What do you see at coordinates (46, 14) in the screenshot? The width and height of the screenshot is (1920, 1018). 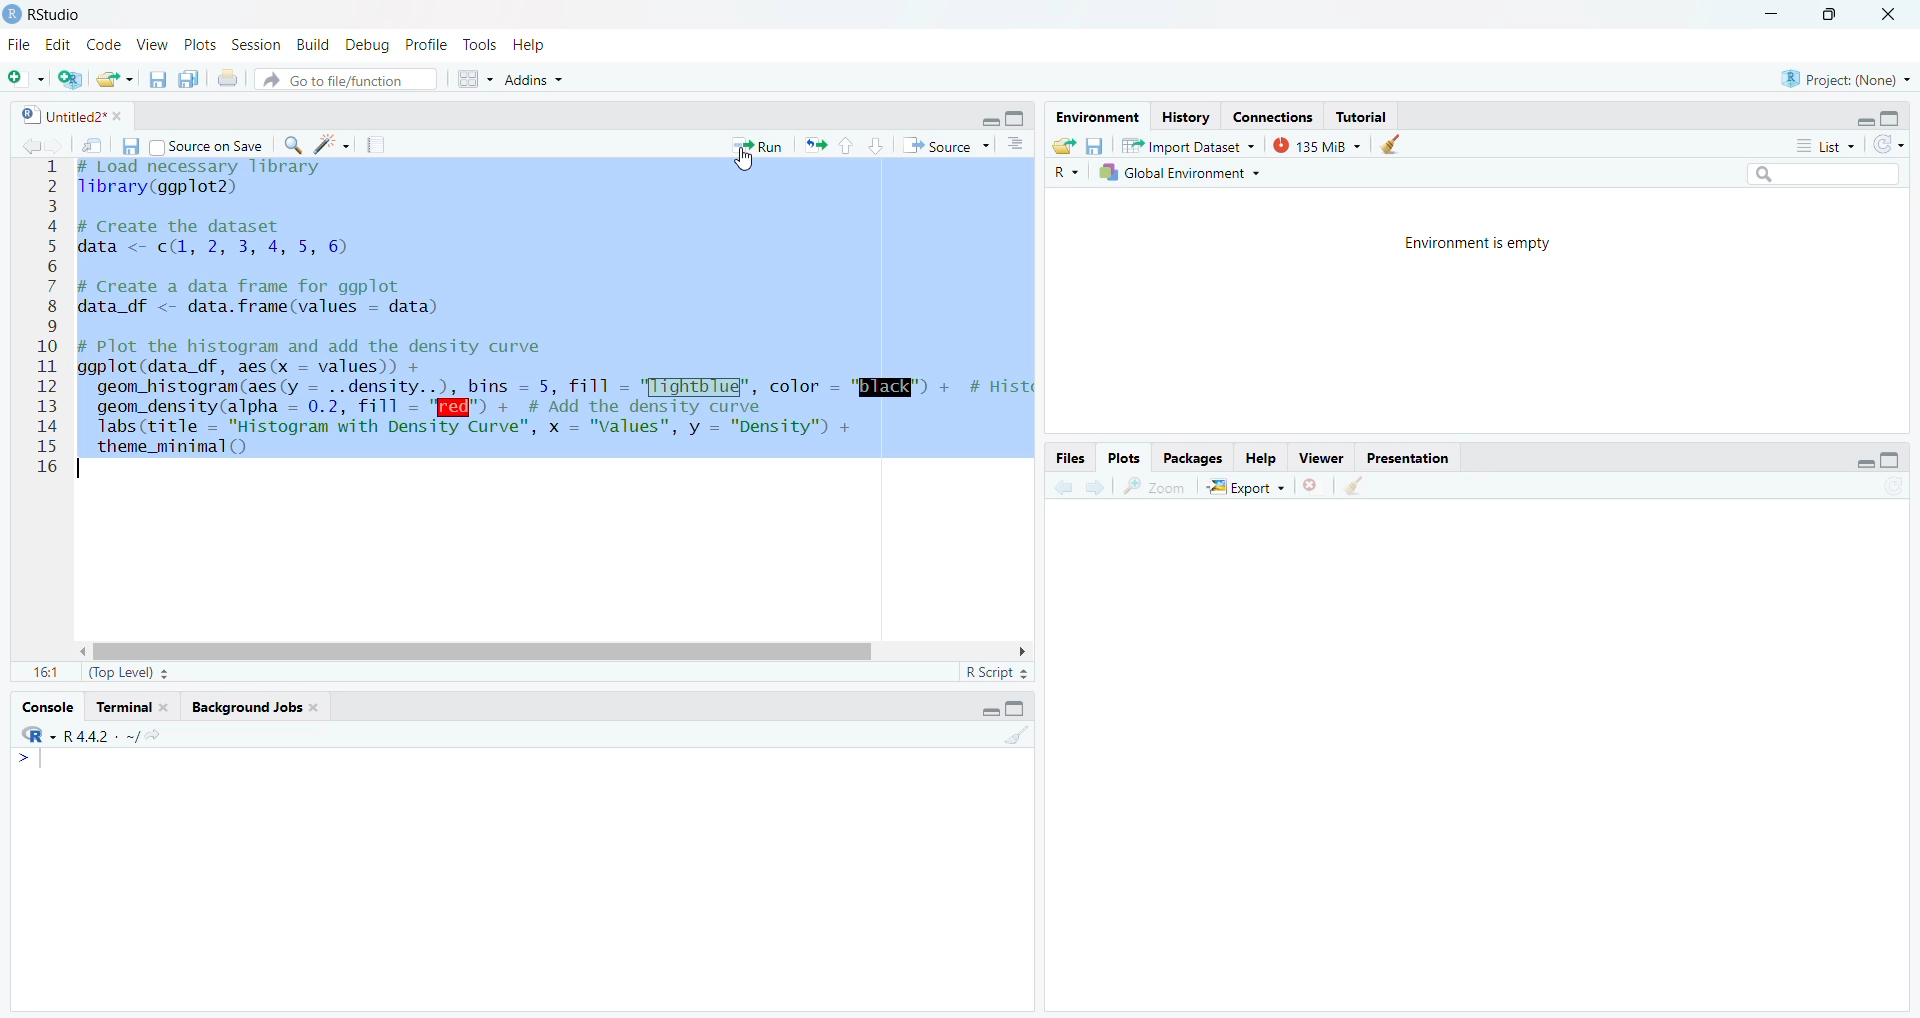 I see `RStudio` at bounding box center [46, 14].